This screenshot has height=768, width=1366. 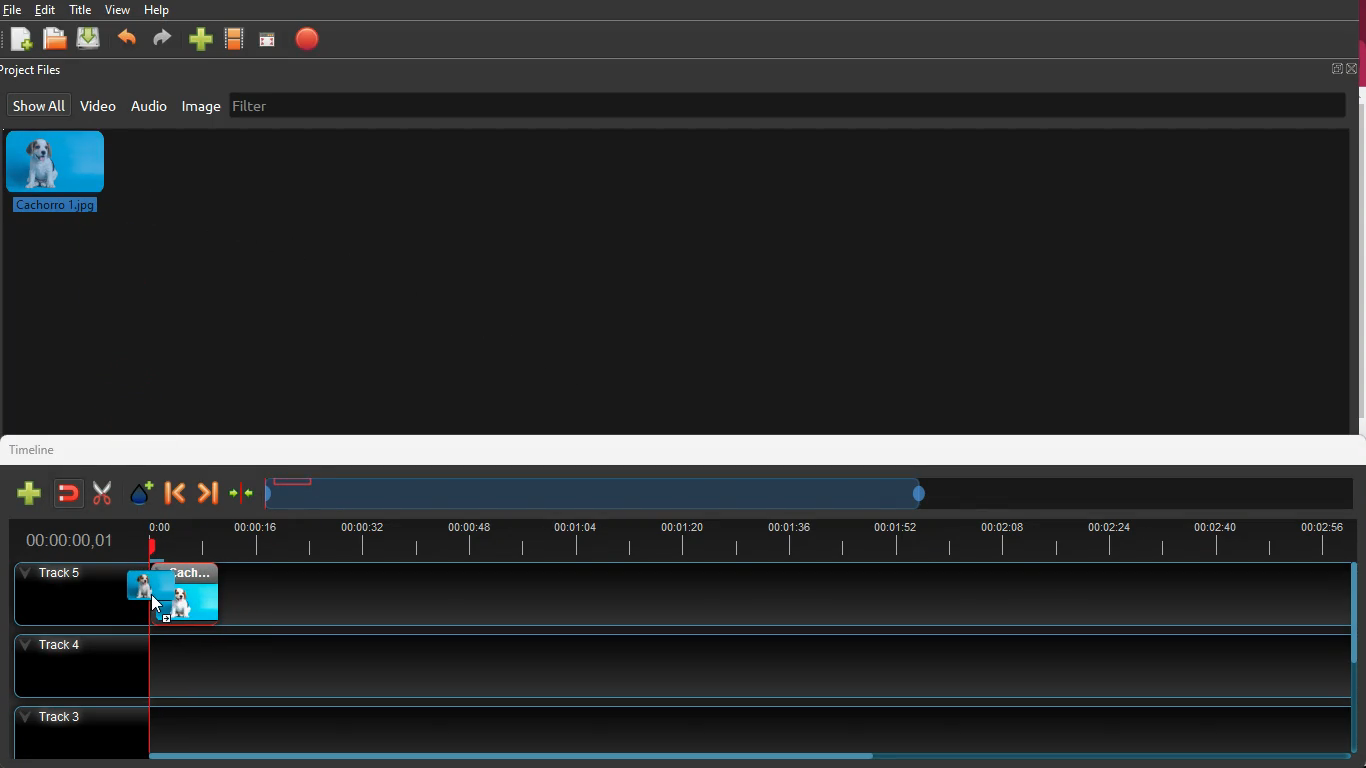 What do you see at coordinates (200, 41) in the screenshot?
I see `add` at bounding box center [200, 41].